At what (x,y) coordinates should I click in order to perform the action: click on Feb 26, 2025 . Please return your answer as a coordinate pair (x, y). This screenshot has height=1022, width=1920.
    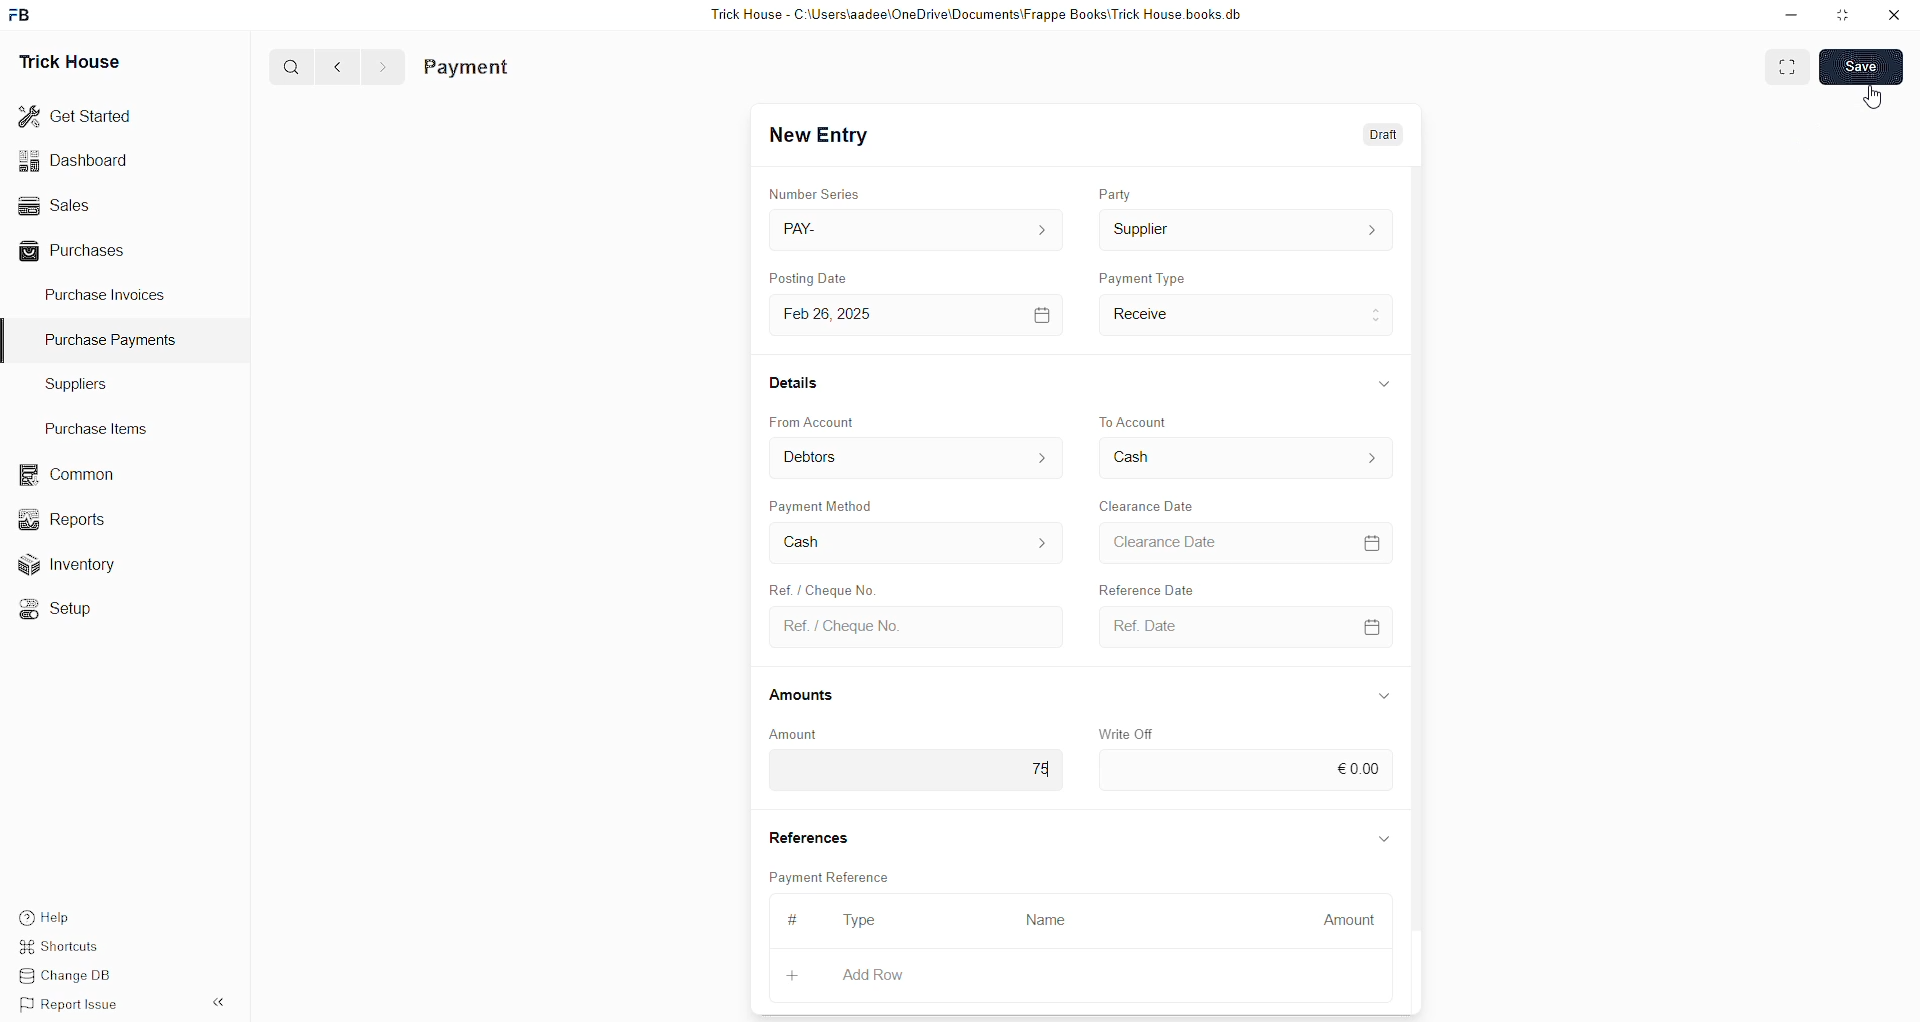
    Looking at the image, I should click on (913, 314).